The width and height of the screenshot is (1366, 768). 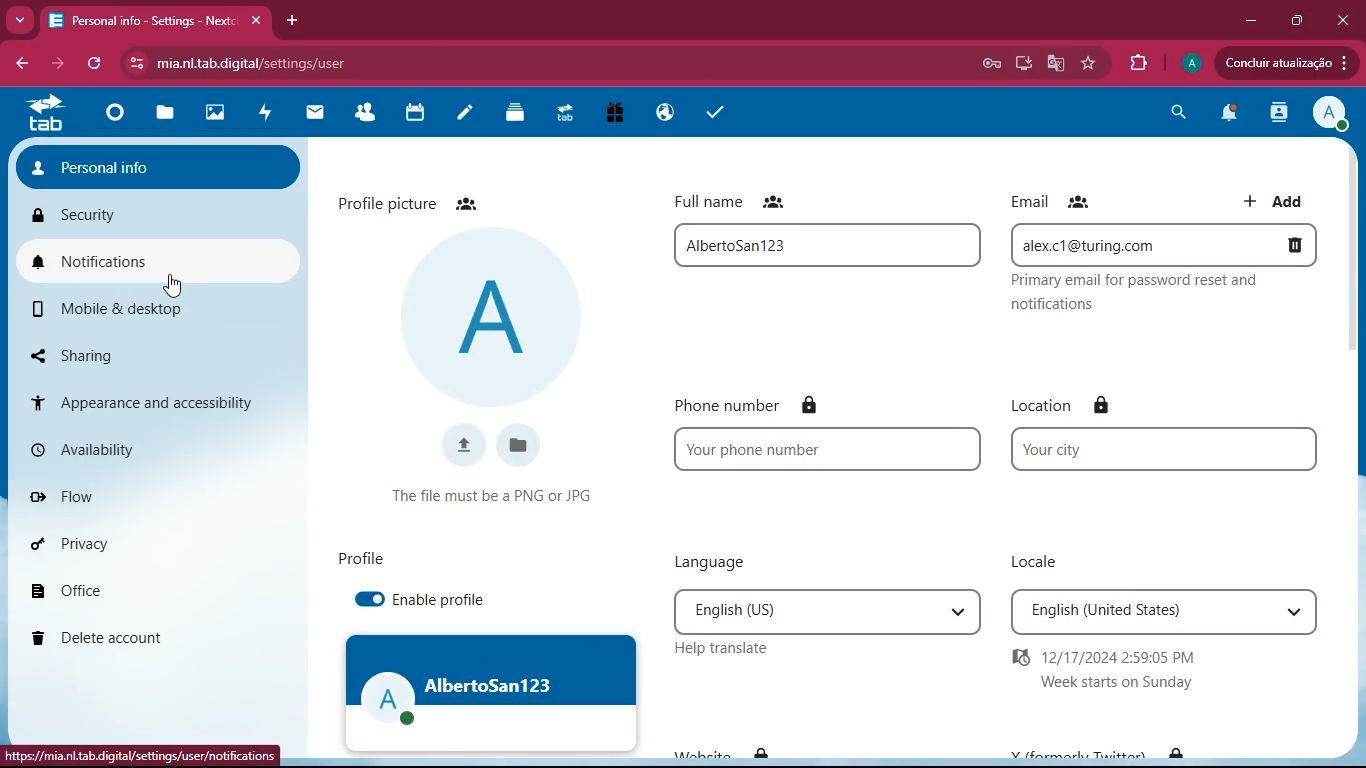 What do you see at coordinates (38, 112) in the screenshot?
I see `tab` at bounding box center [38, 112].